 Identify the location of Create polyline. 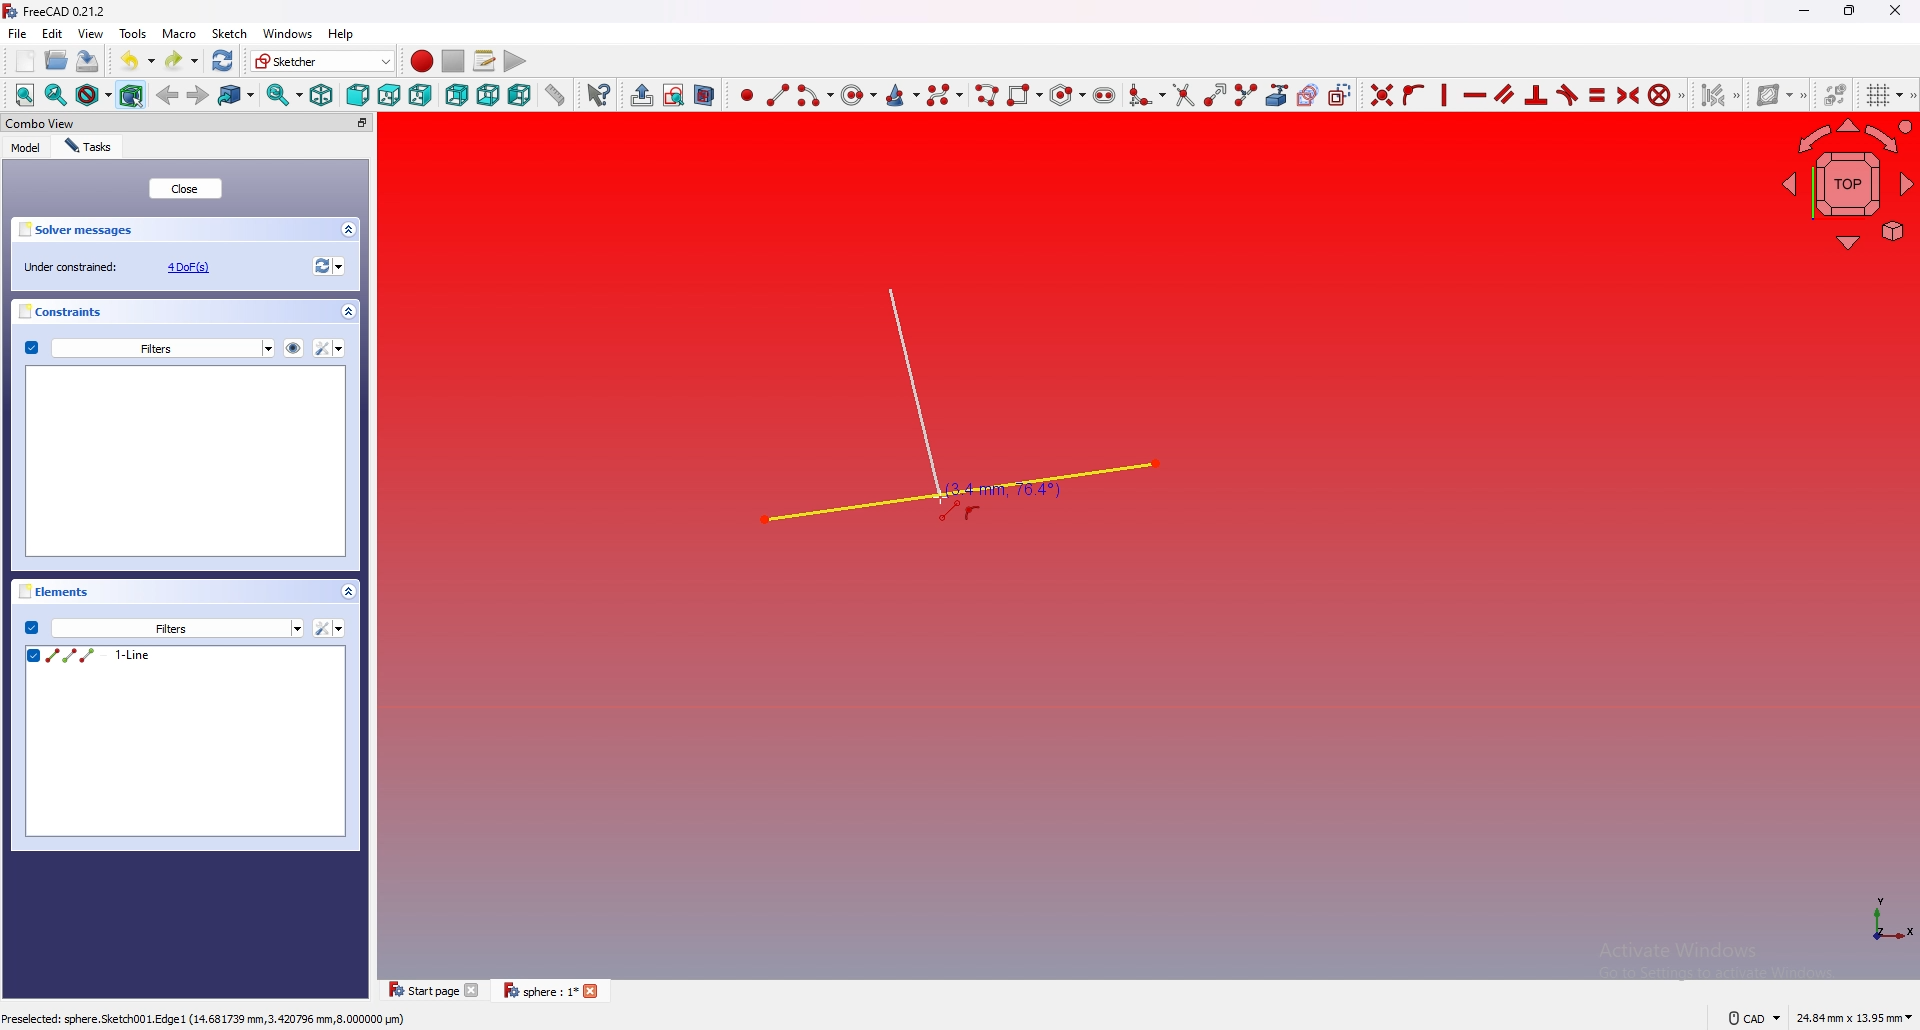
(986, 94).